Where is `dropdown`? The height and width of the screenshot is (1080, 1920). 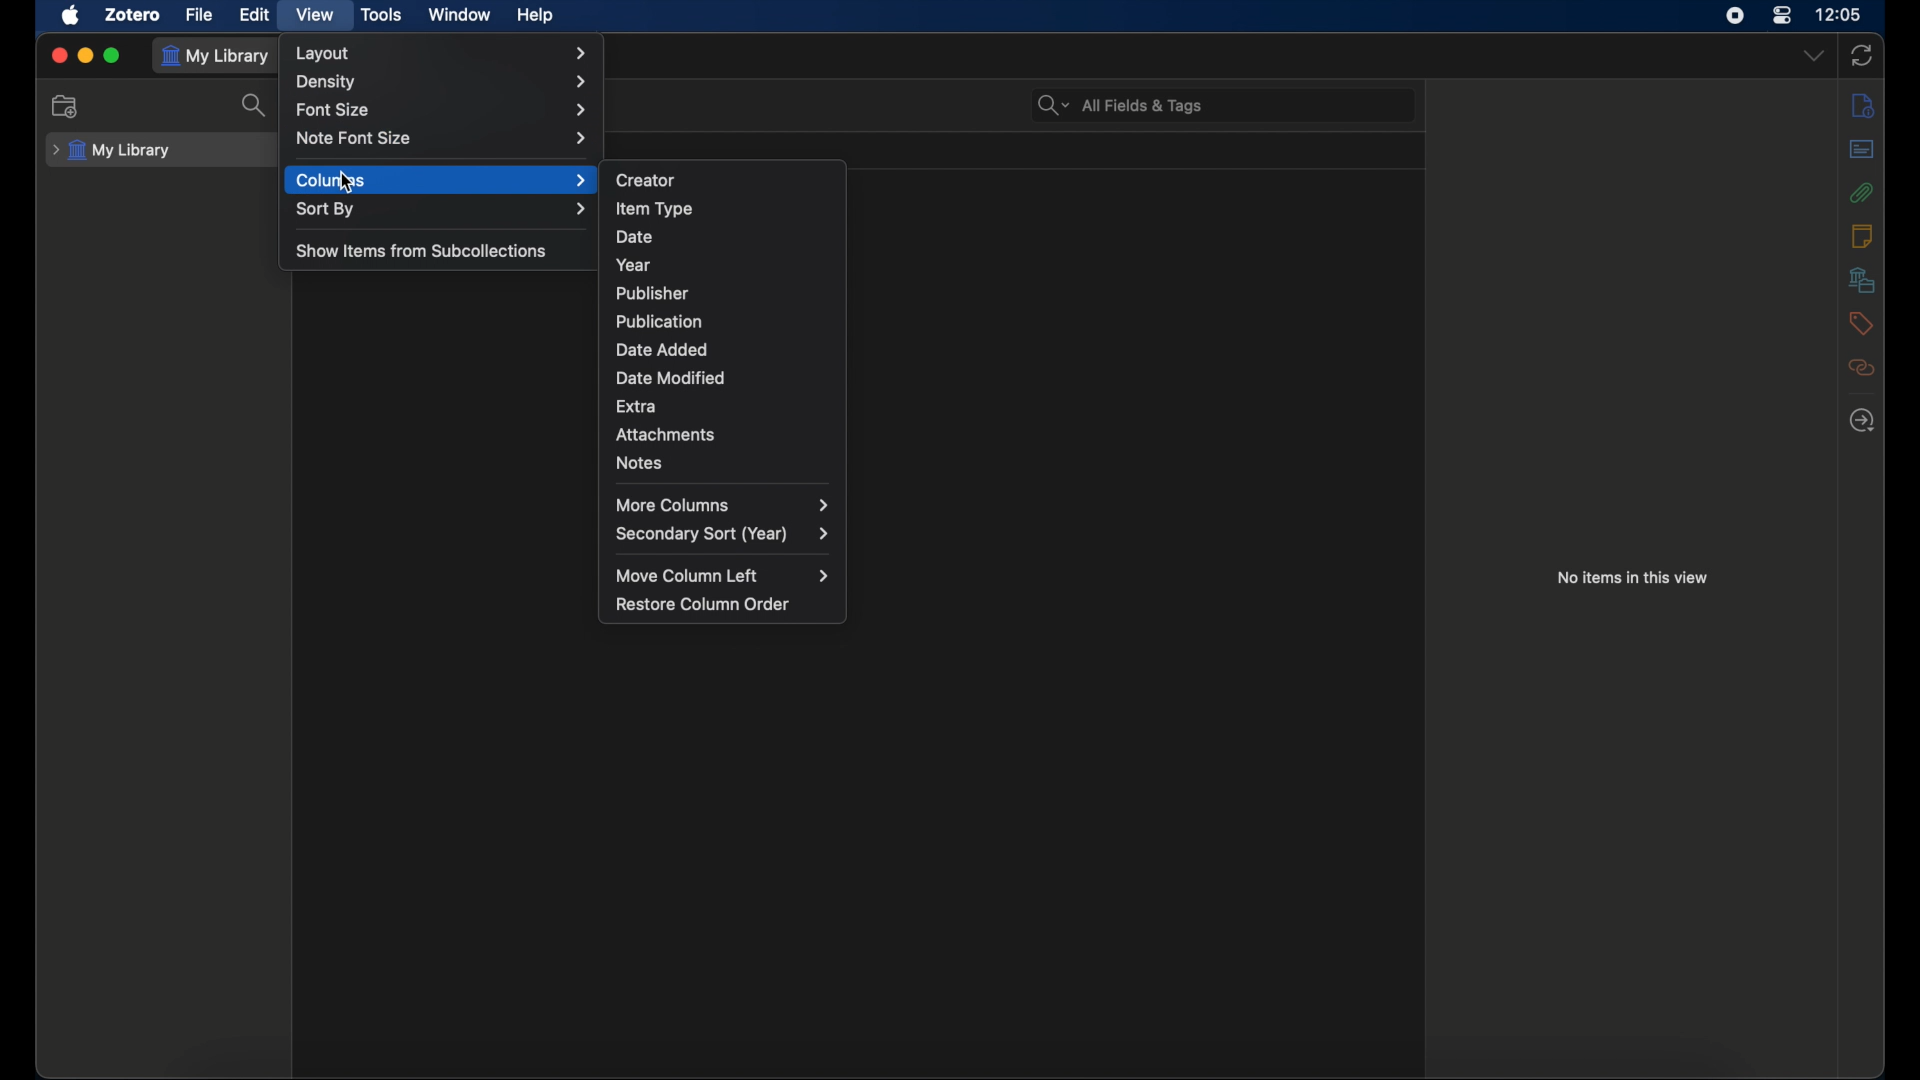
dropdown is located at coordinates (1814, 55).